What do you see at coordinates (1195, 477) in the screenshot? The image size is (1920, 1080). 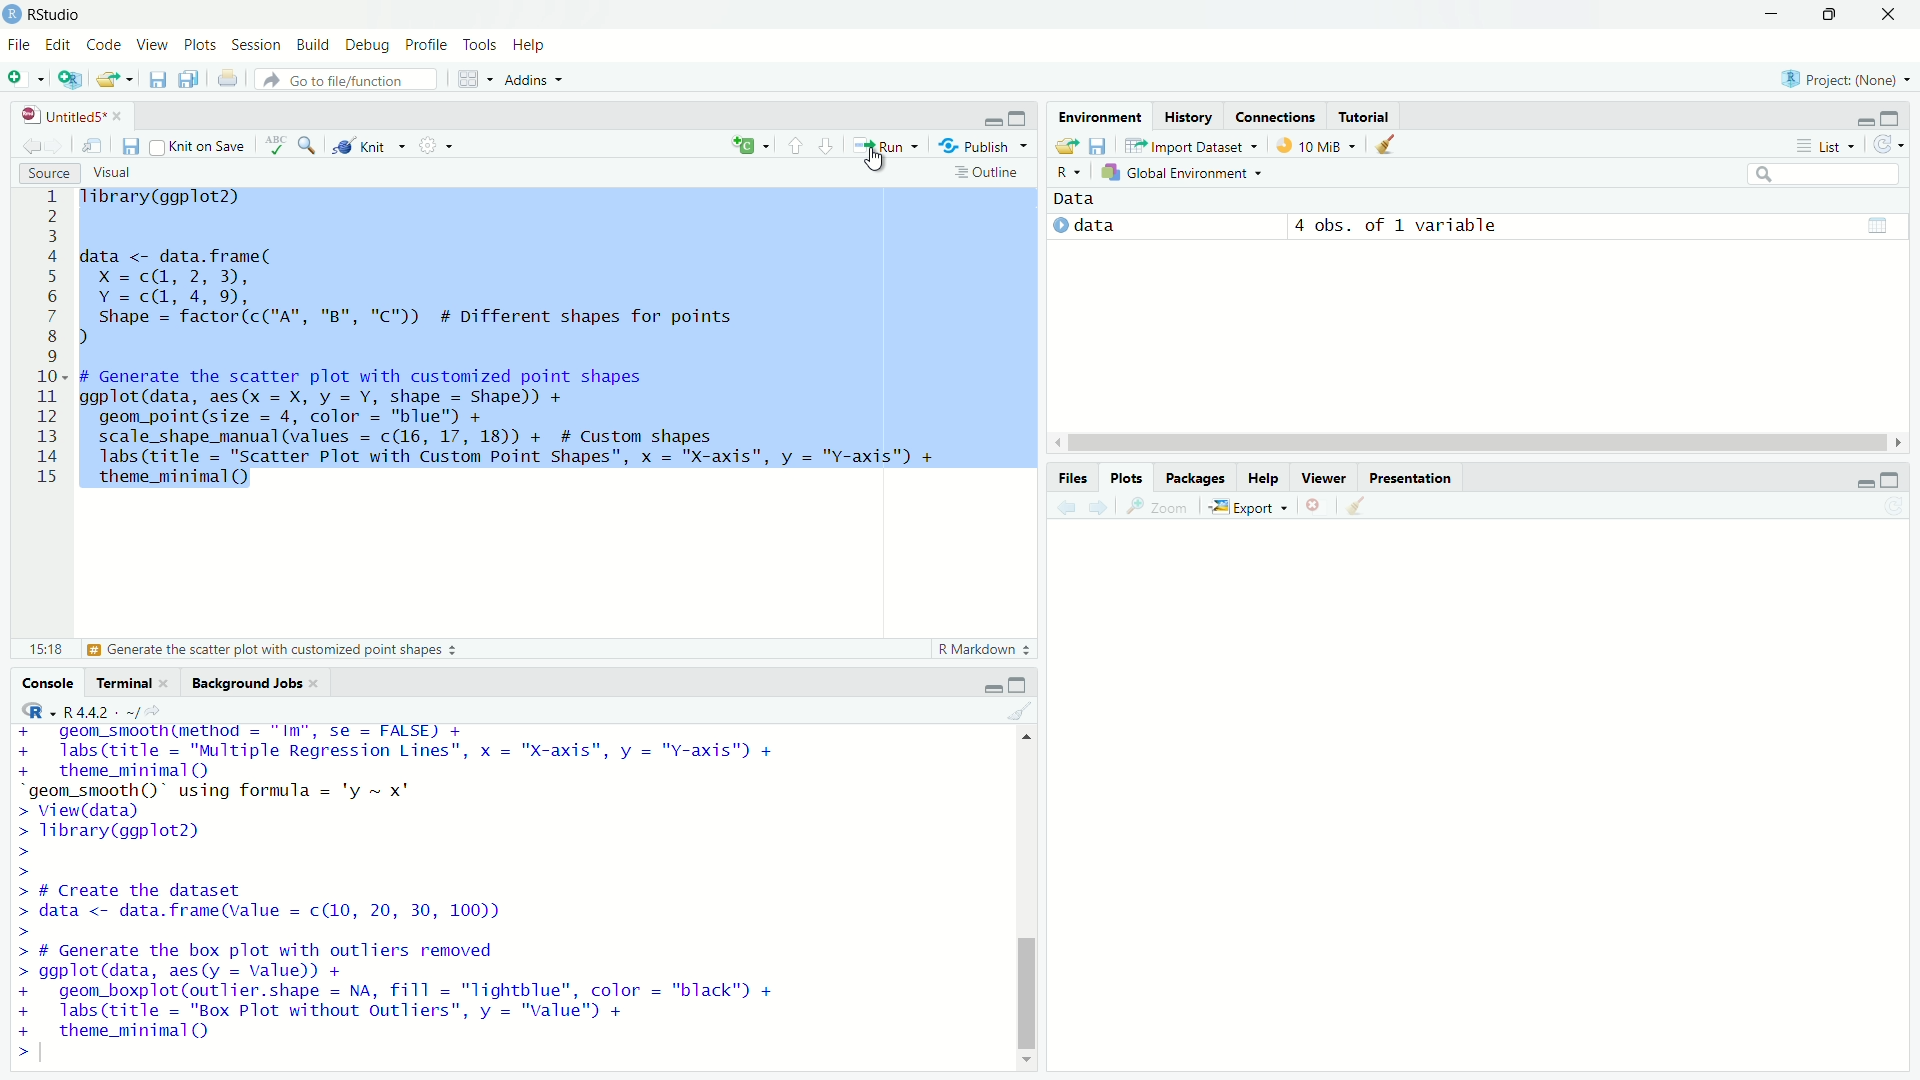 I see `Packages` at bounding box center [1195, 477].